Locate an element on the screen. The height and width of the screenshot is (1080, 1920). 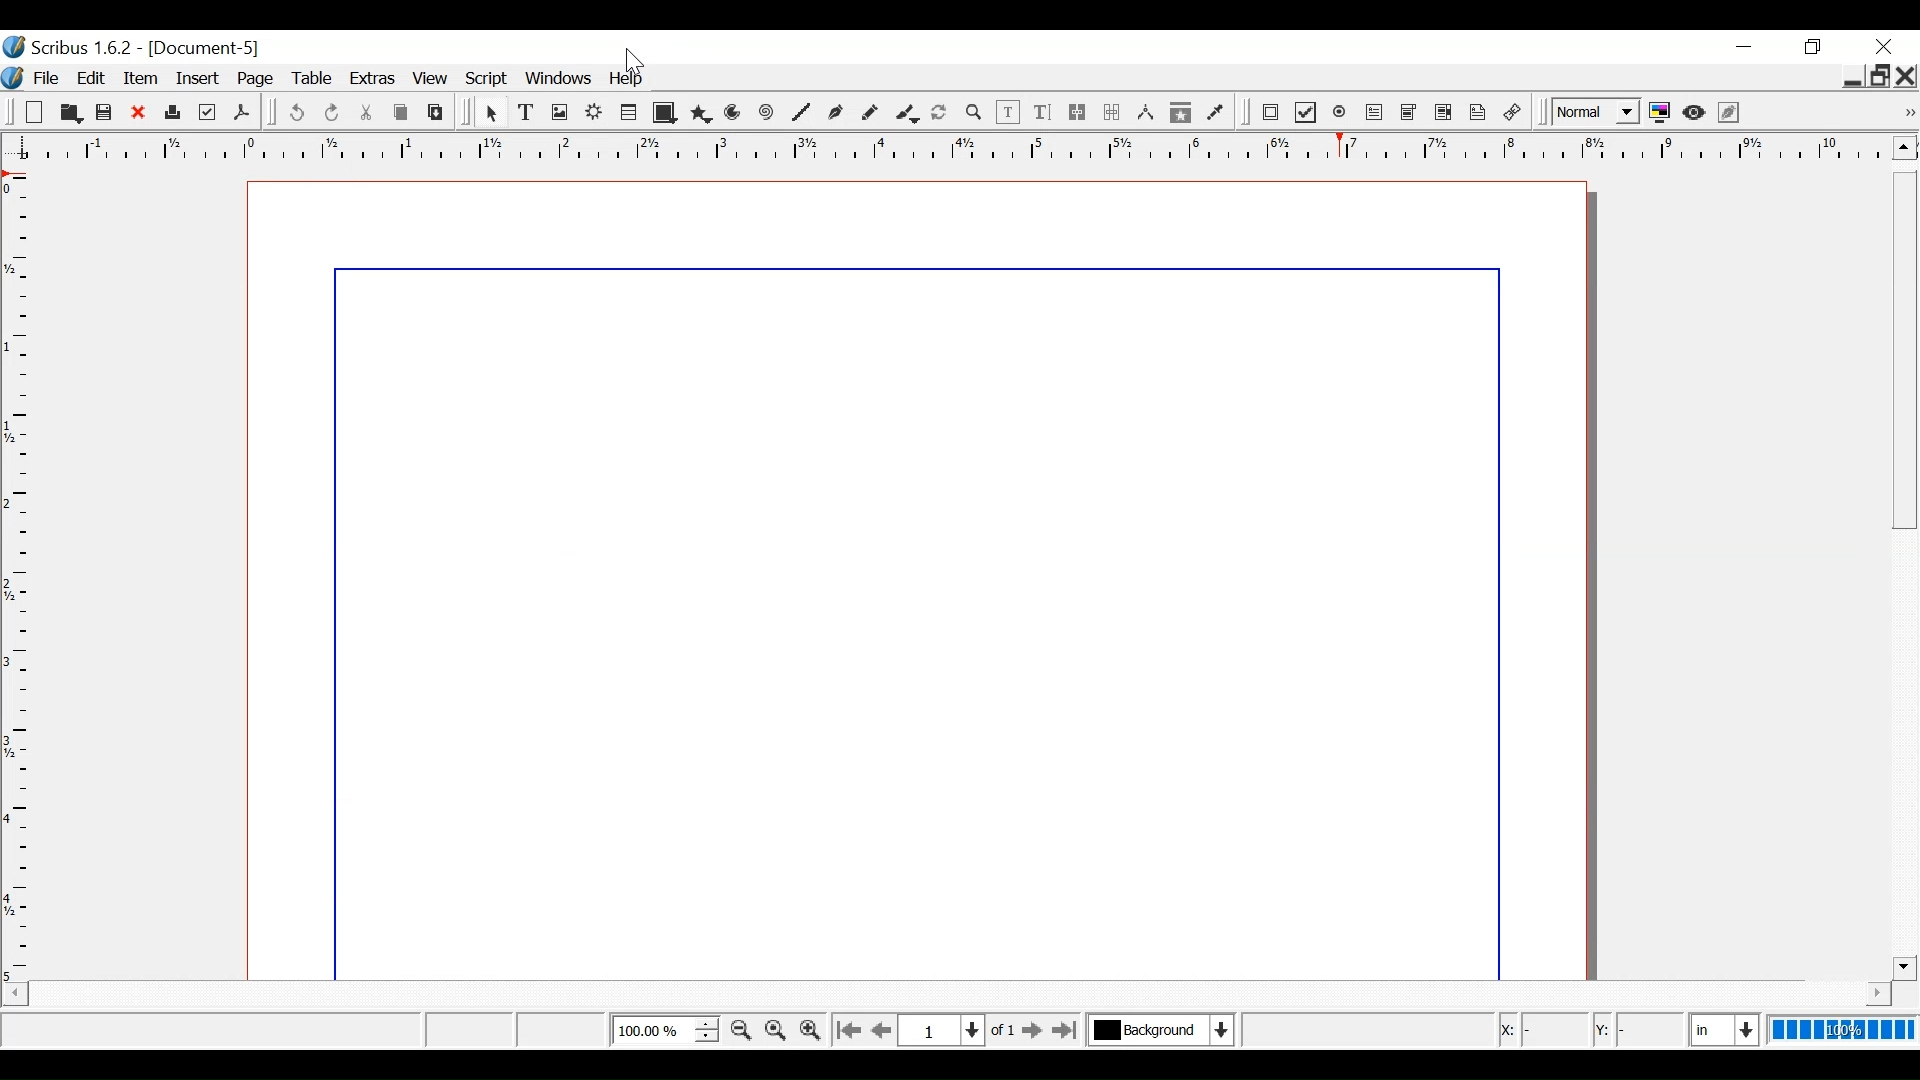
Insert  is located at coordinates (200, 79).